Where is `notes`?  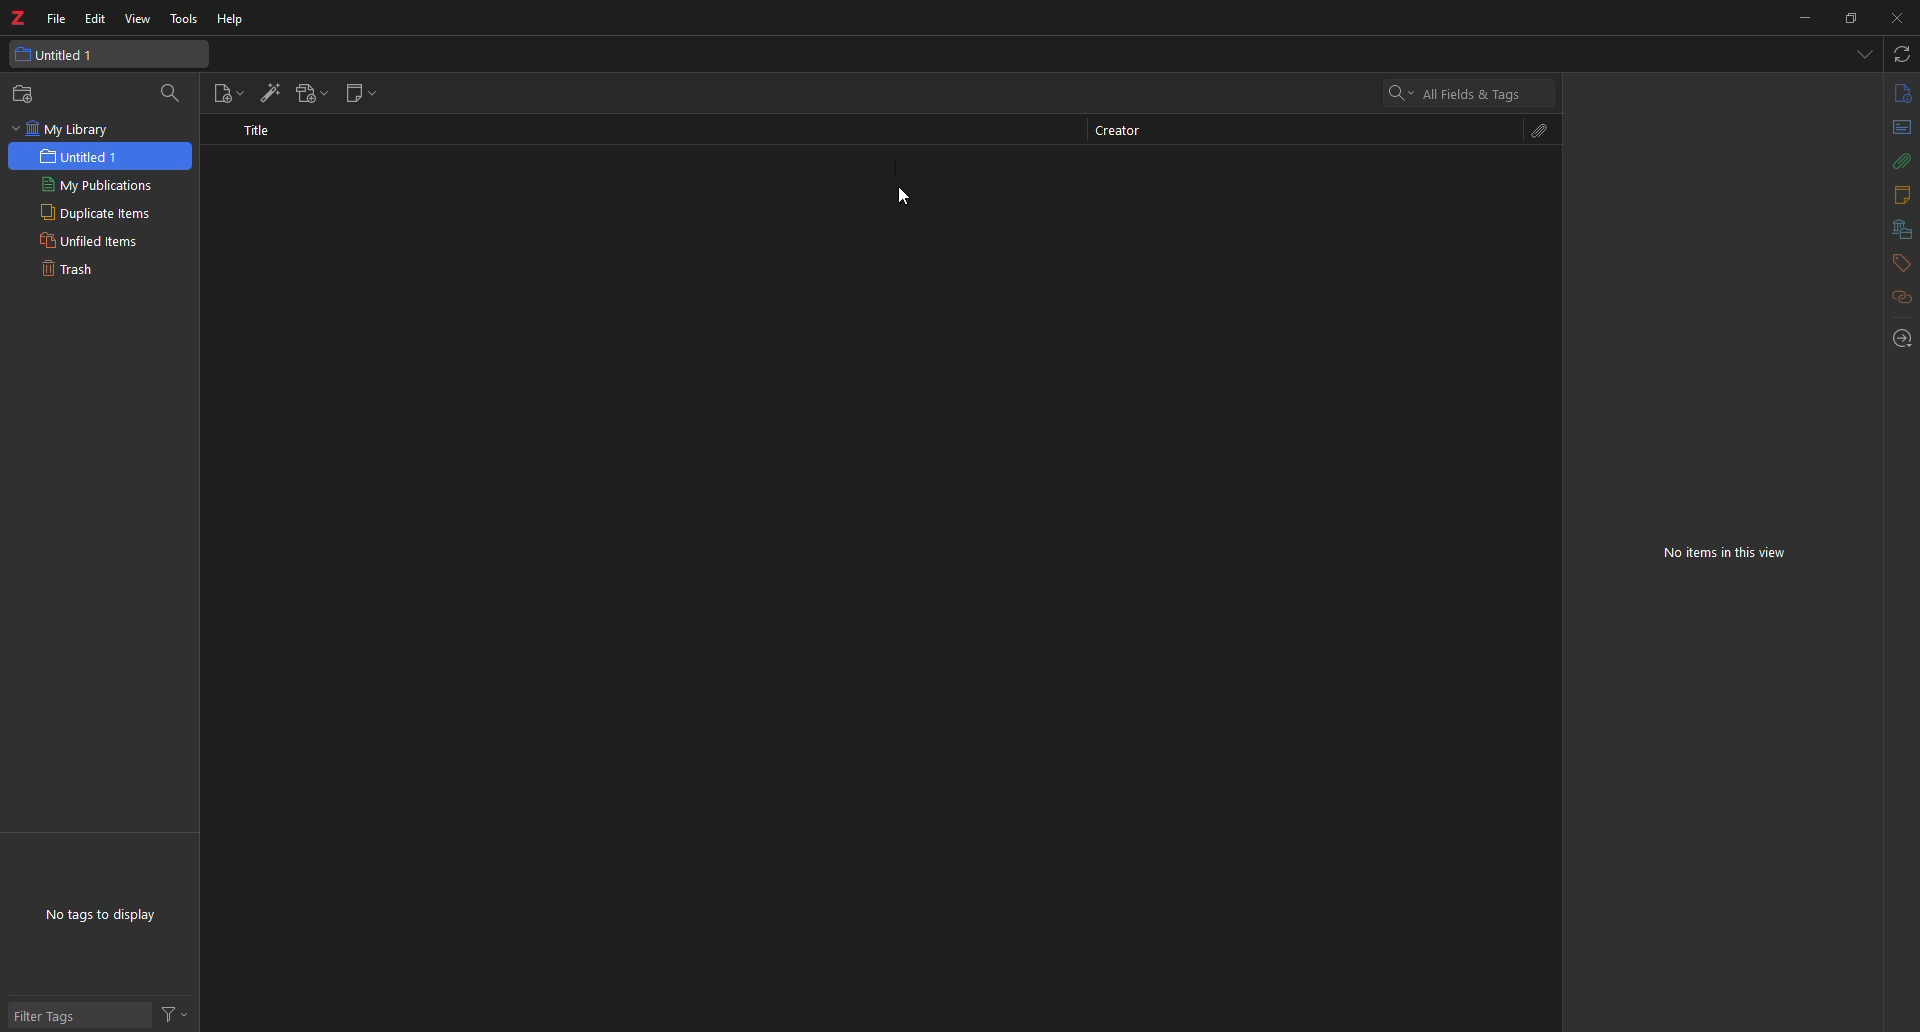 notes is located at coordinates (1893, 196).